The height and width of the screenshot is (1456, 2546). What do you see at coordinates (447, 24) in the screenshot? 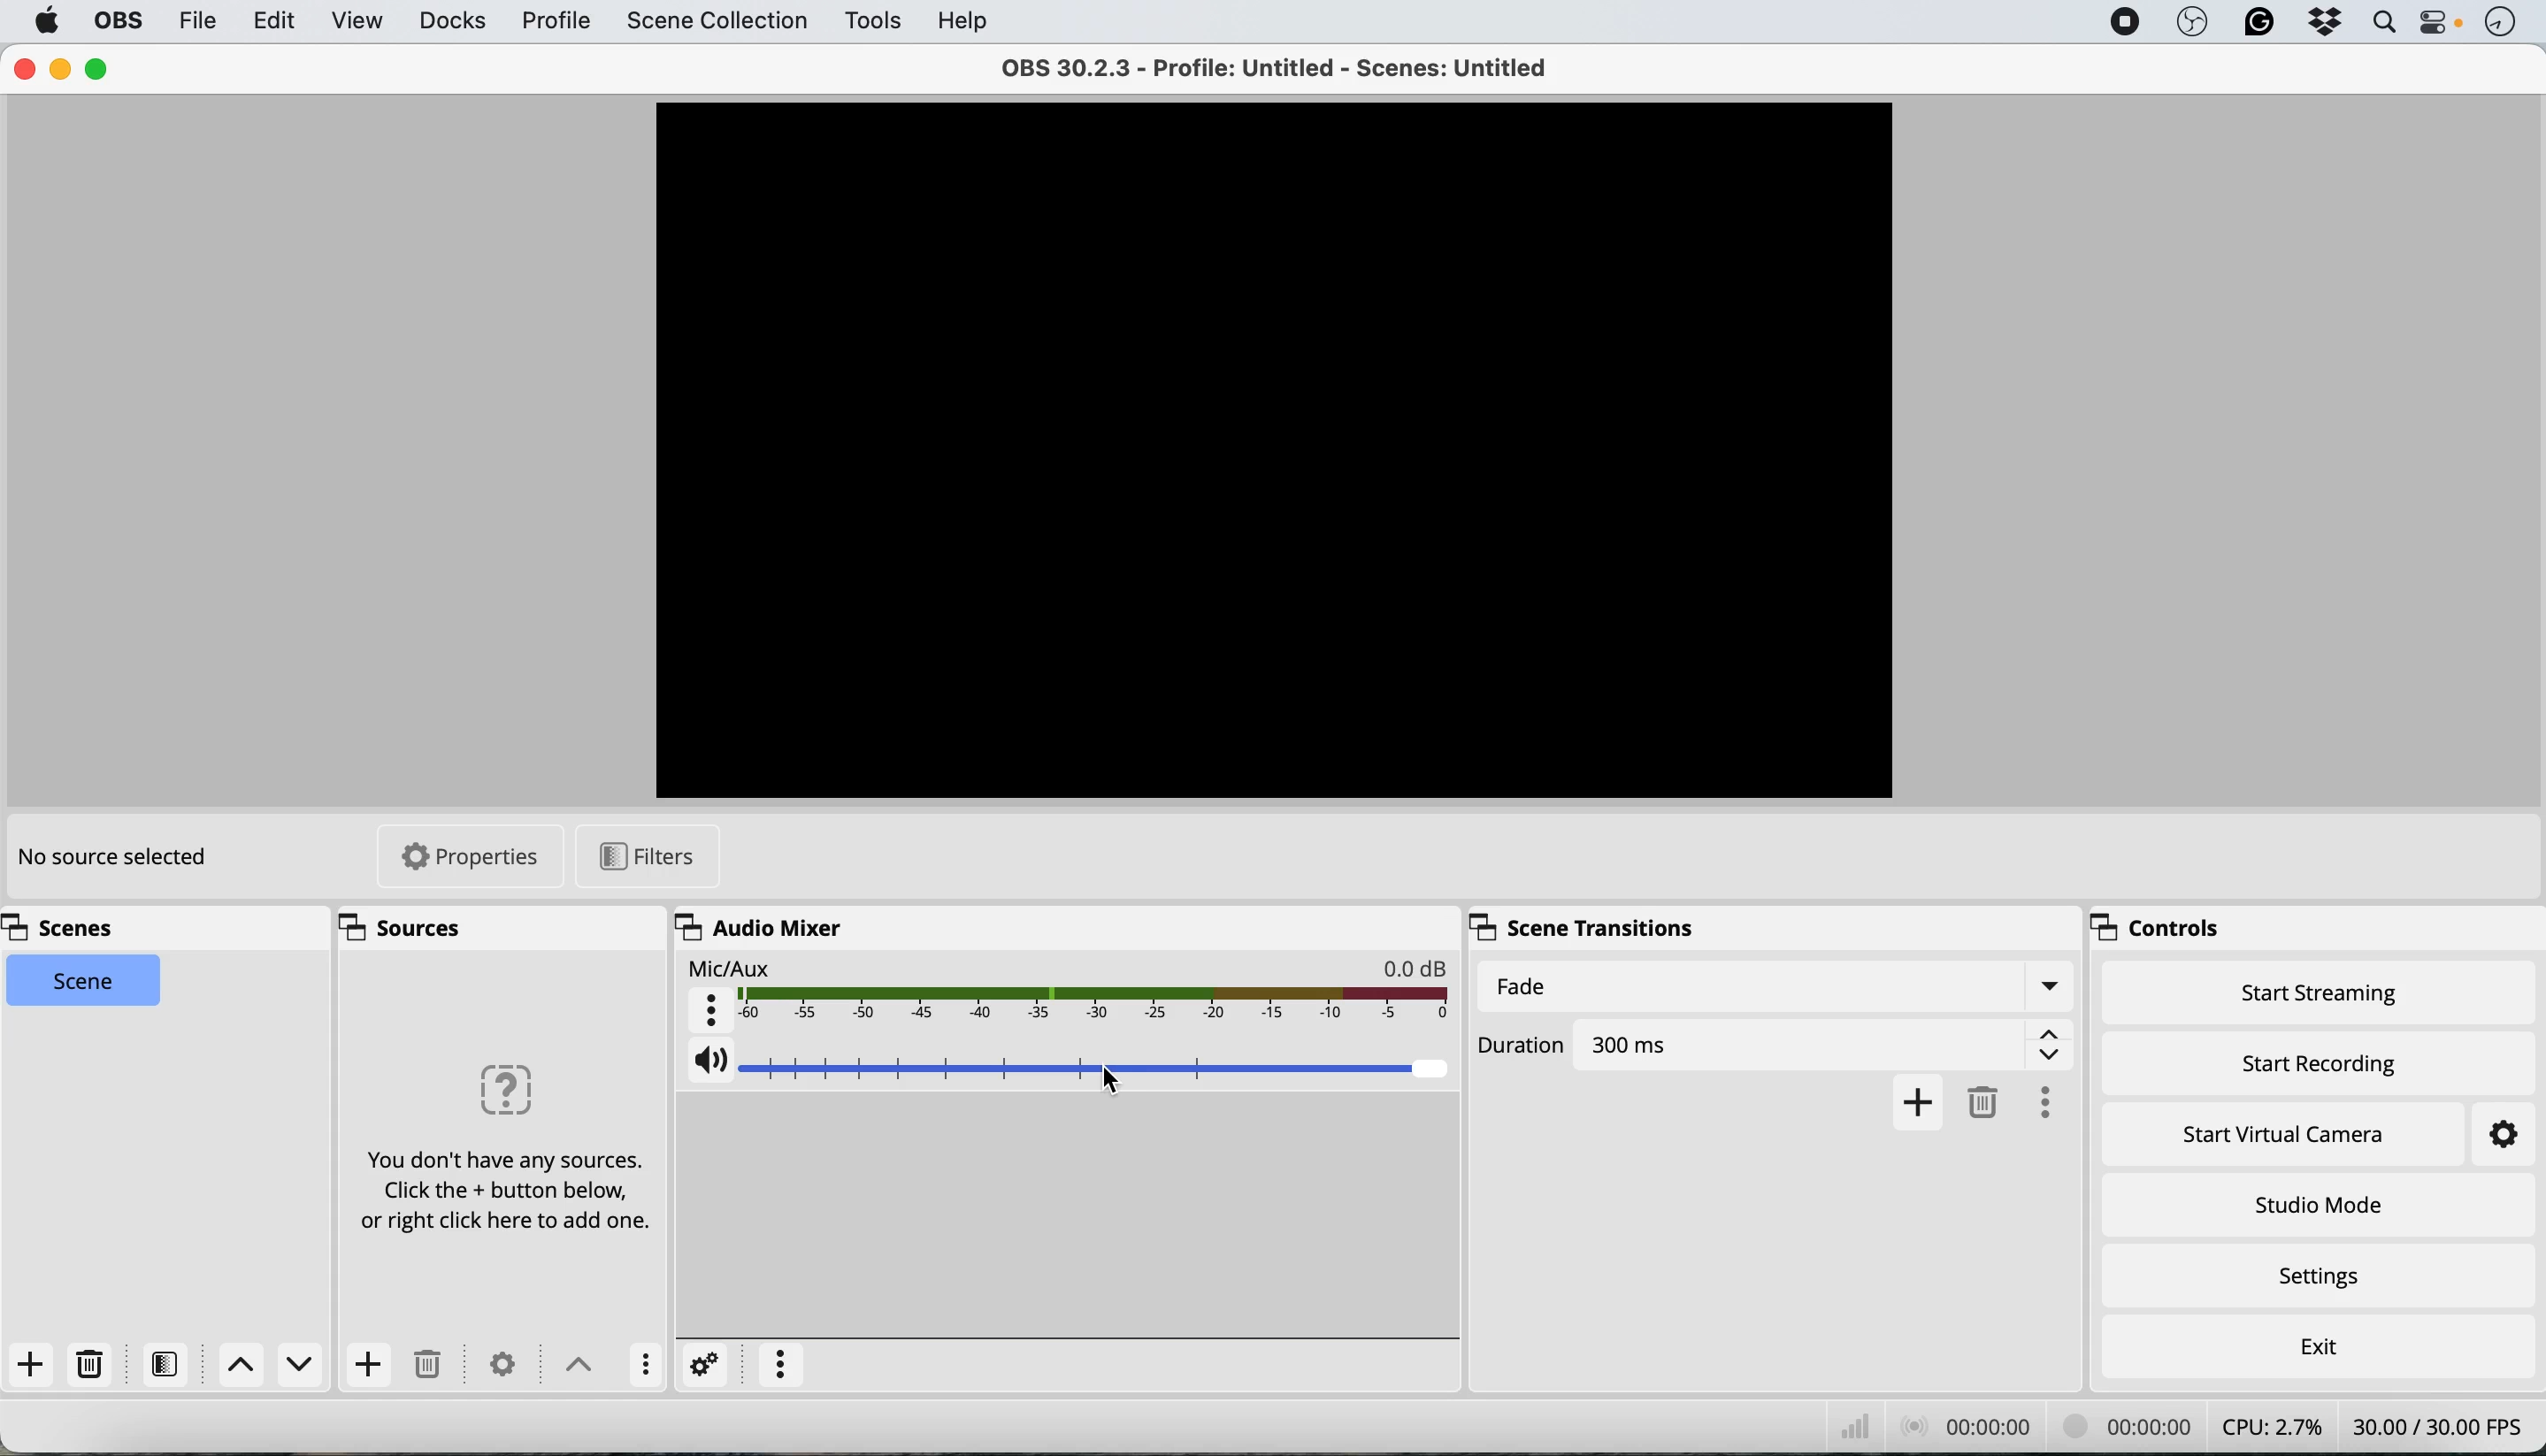
I see `docks` at bounding box center [447, 24].